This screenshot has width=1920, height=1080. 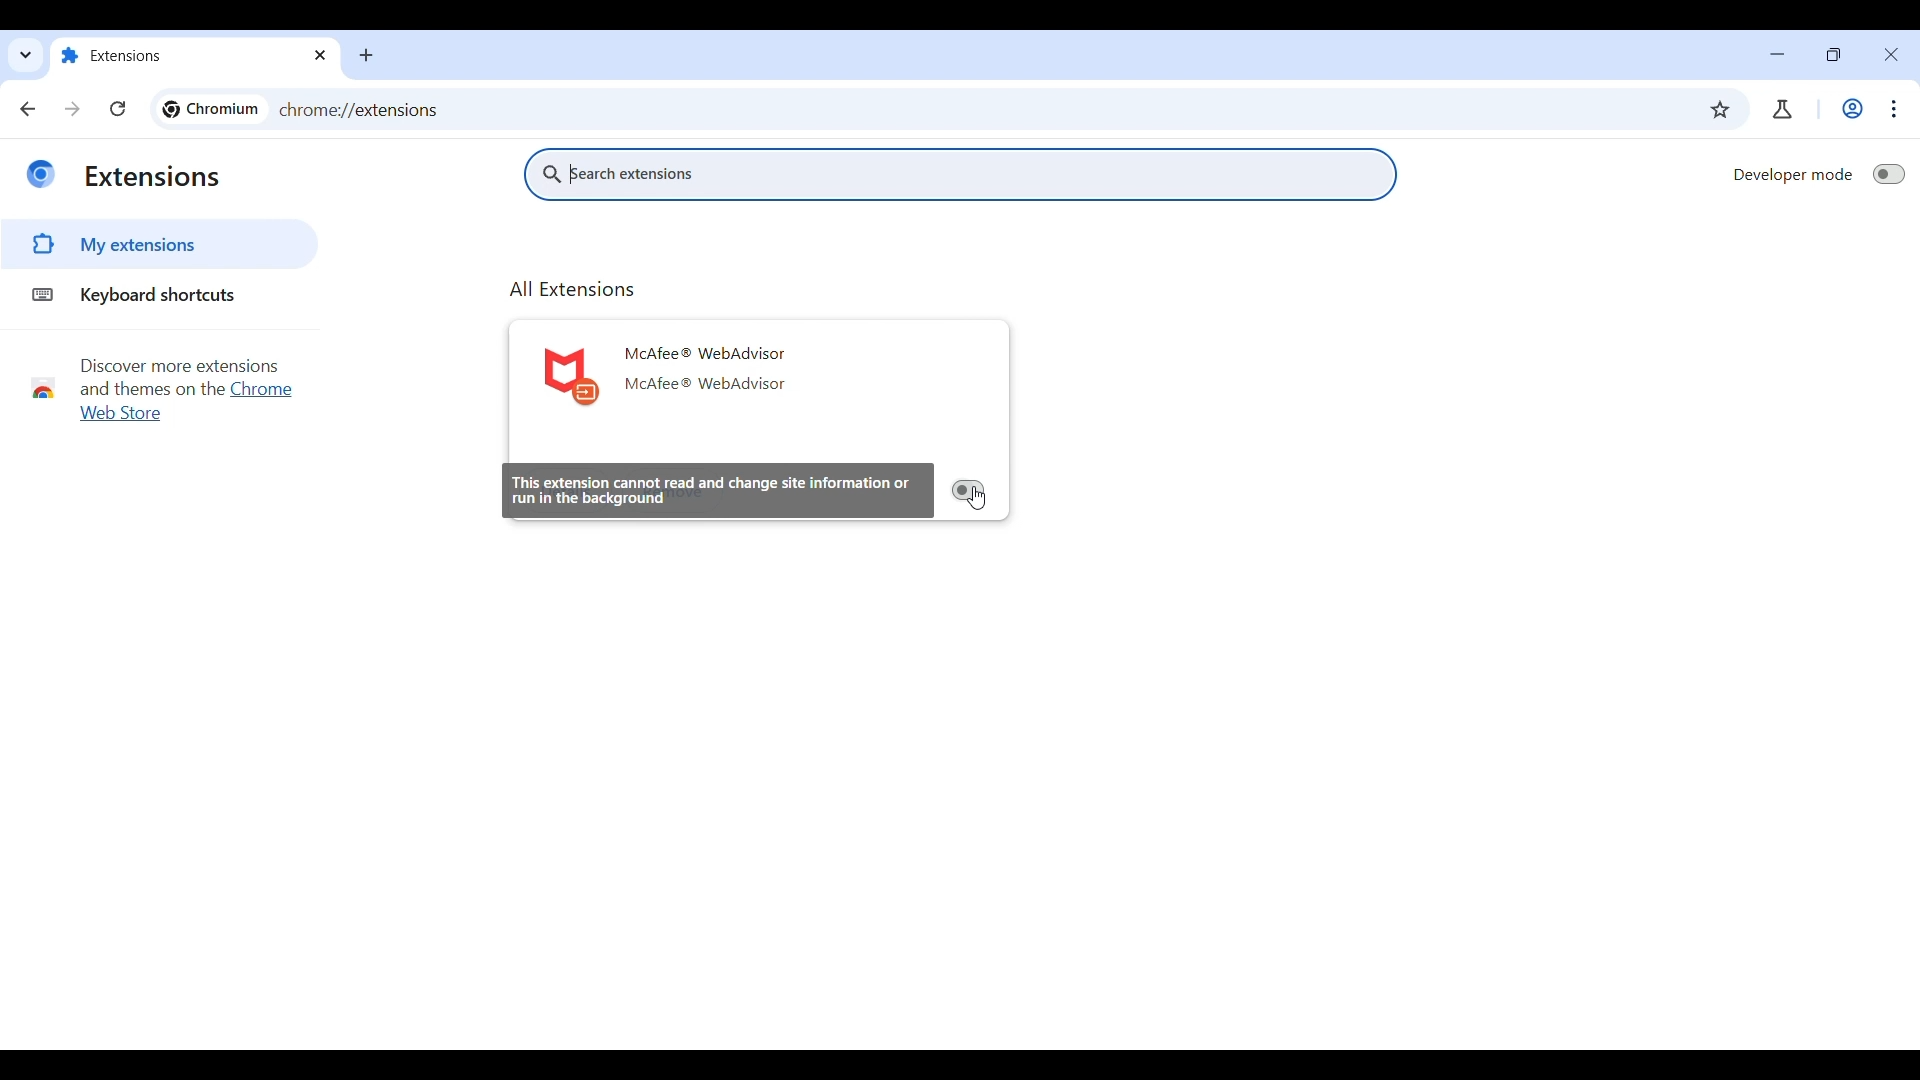 I want to click on Cursor clicking on Toggle on, so click(x=977, y=498).